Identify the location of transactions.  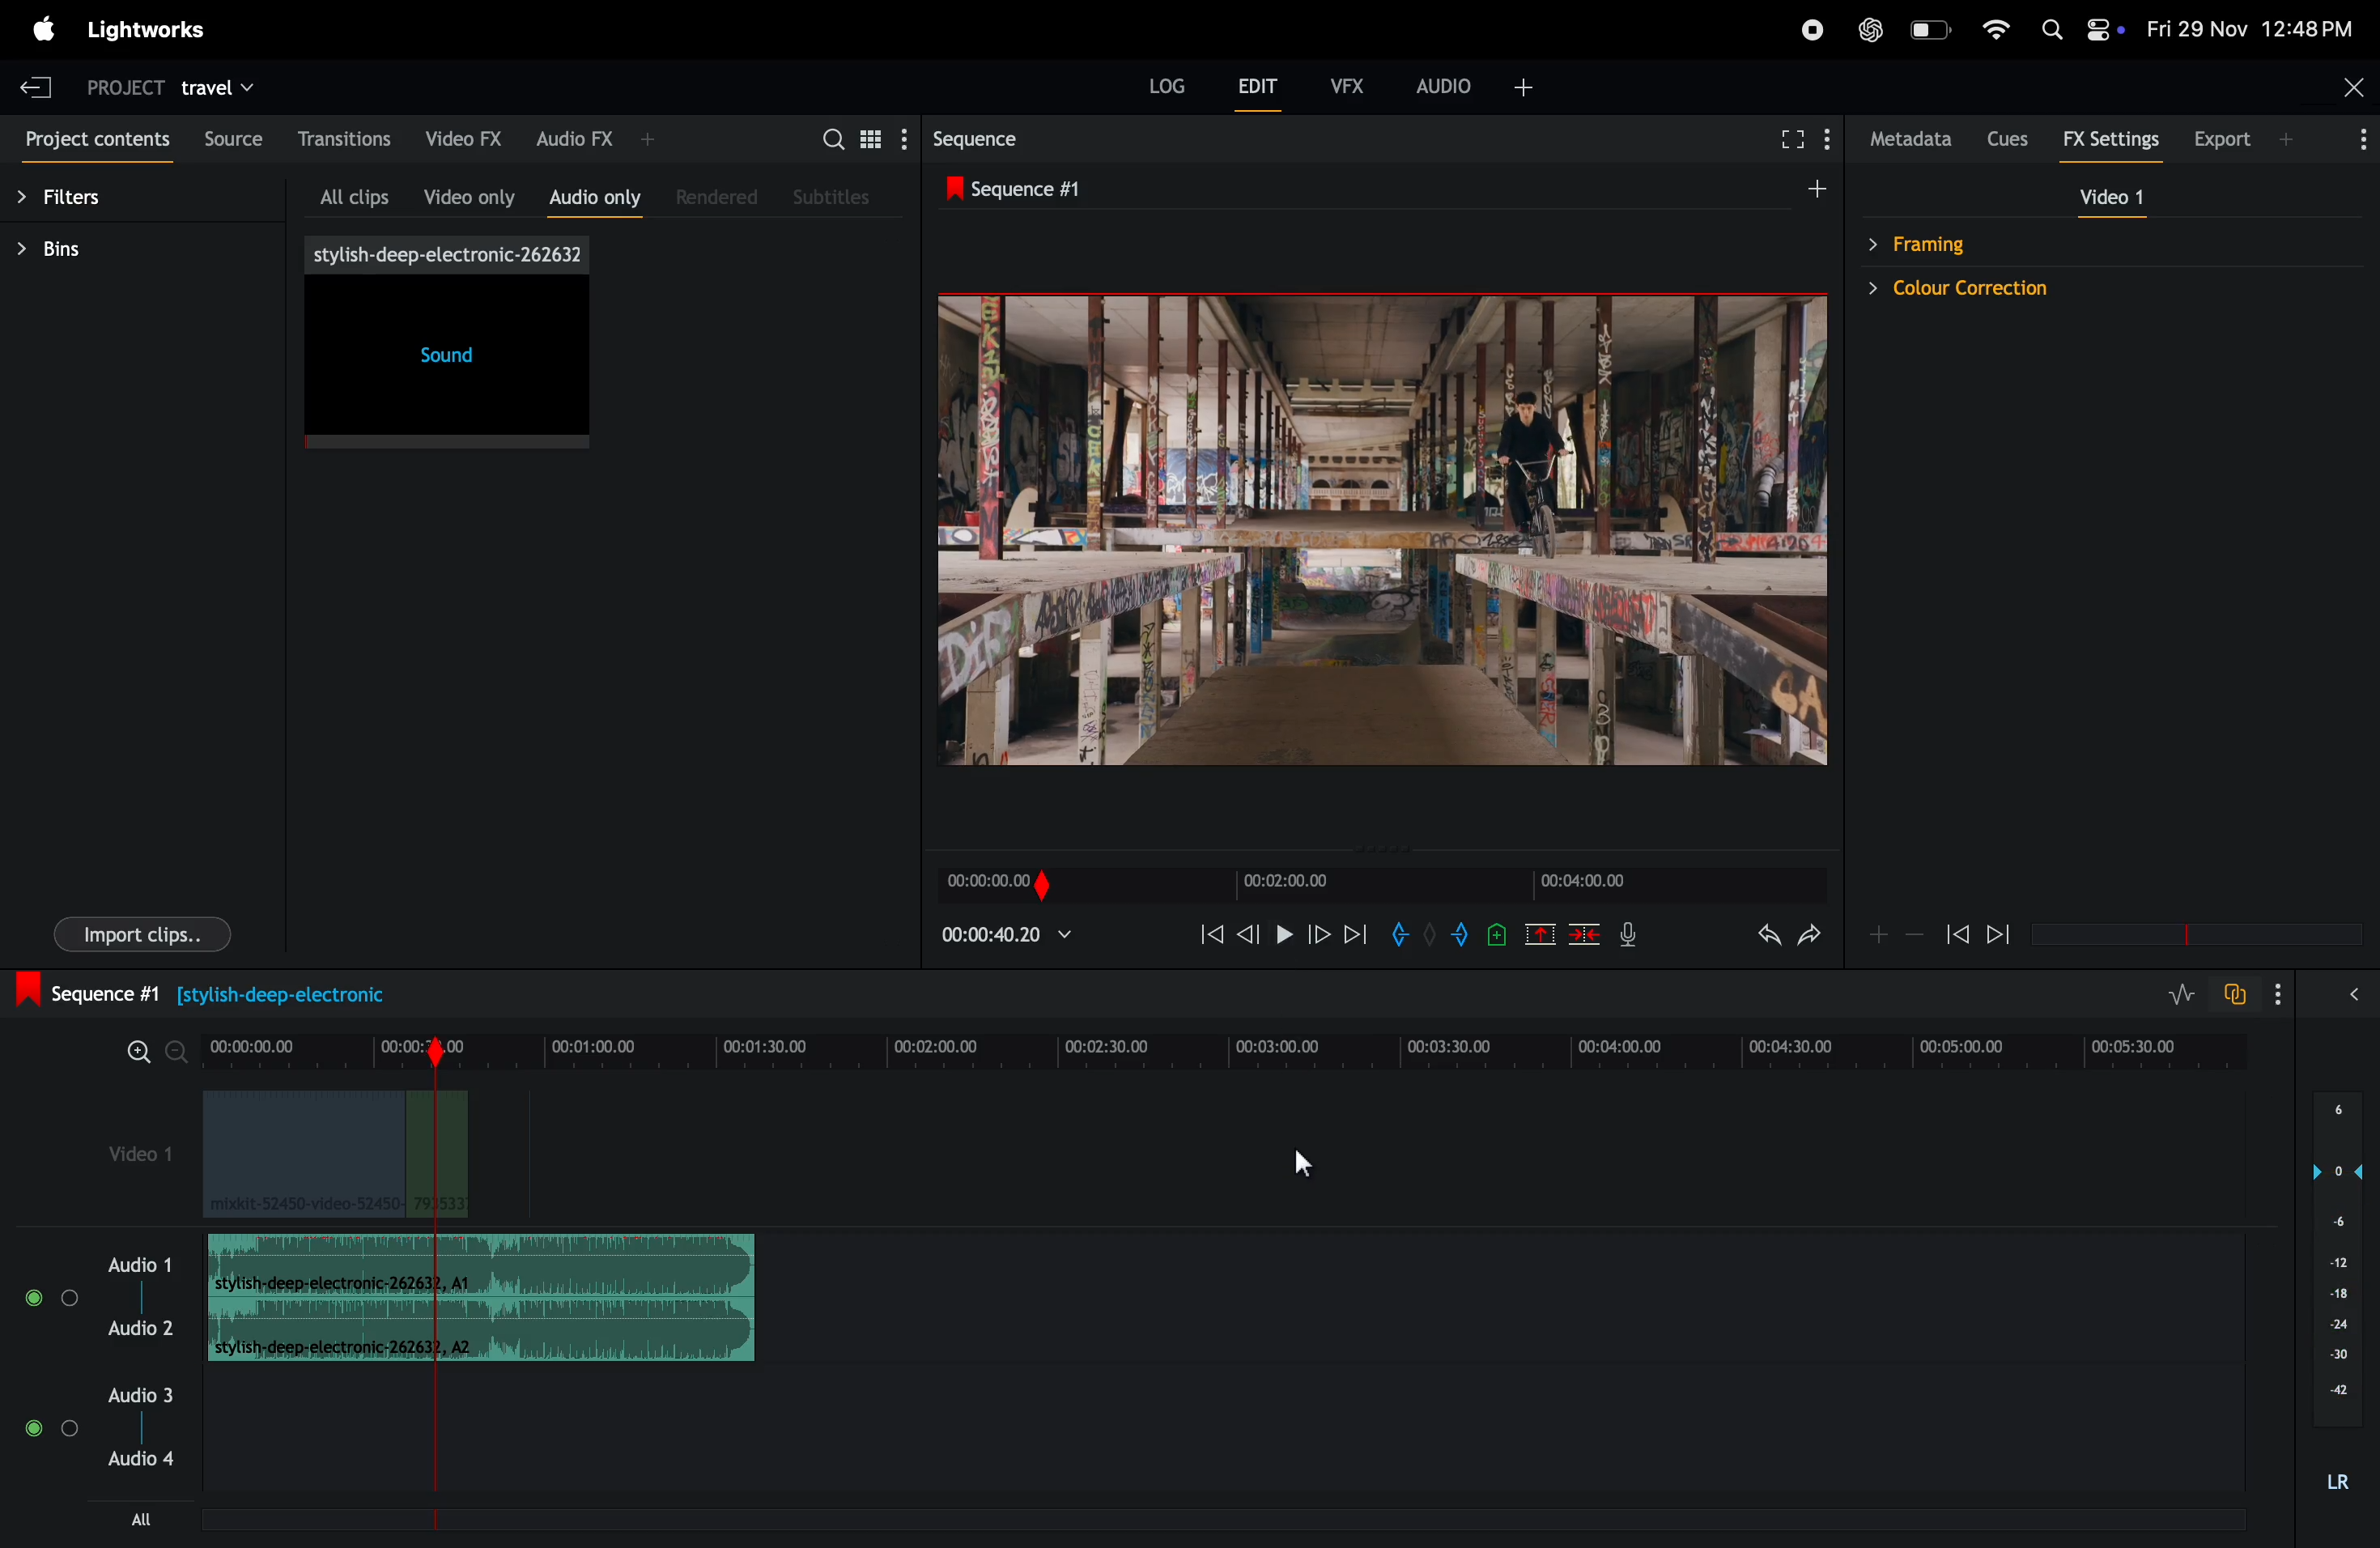
(347, 139).